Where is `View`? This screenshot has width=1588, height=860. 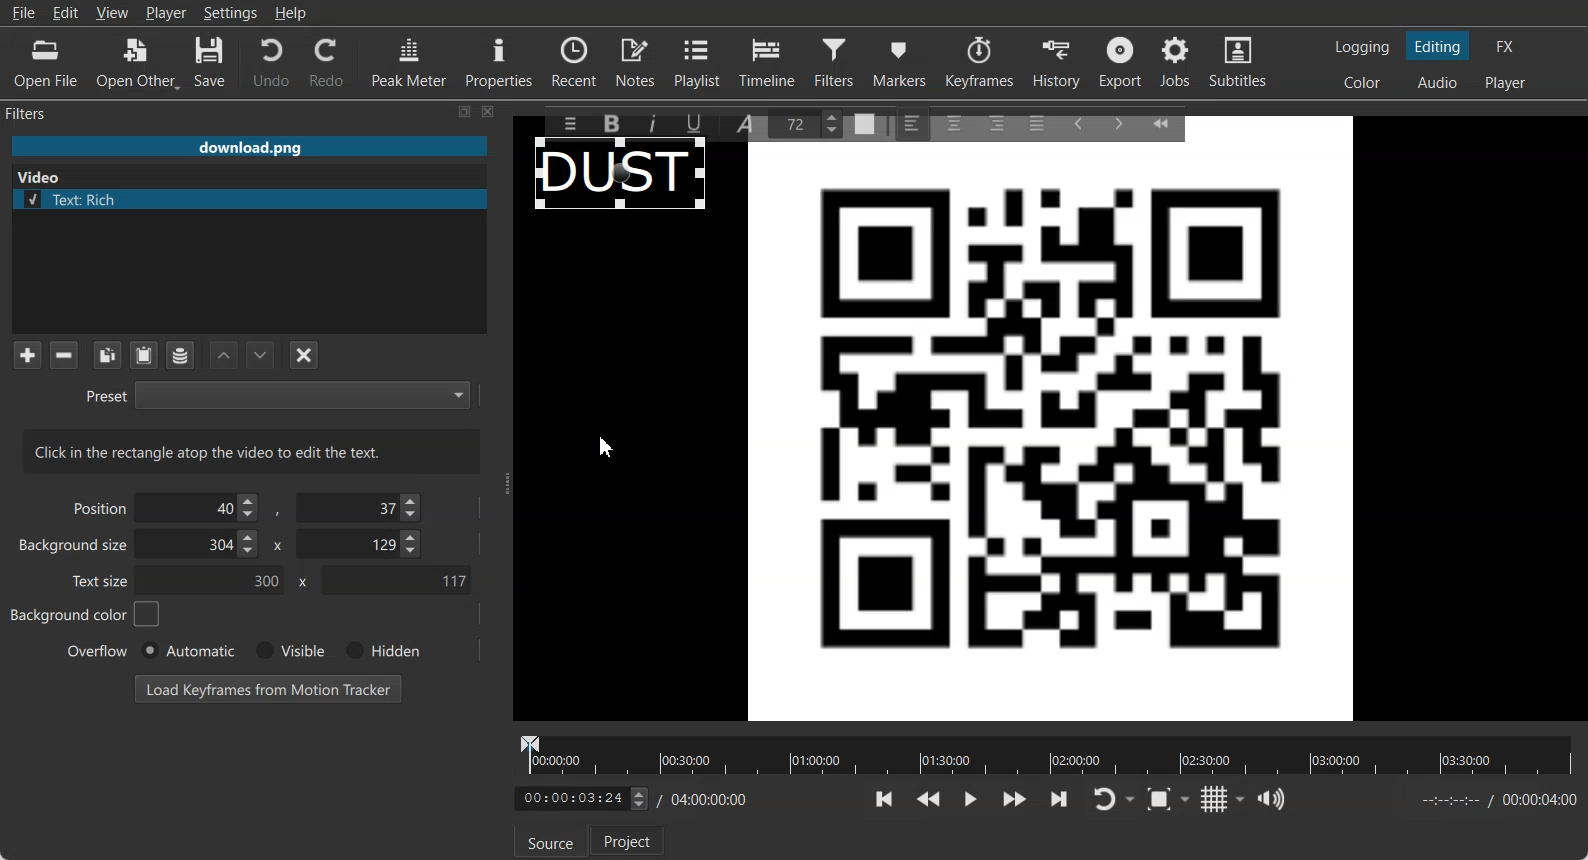 View is located at coordinates (112, 12).